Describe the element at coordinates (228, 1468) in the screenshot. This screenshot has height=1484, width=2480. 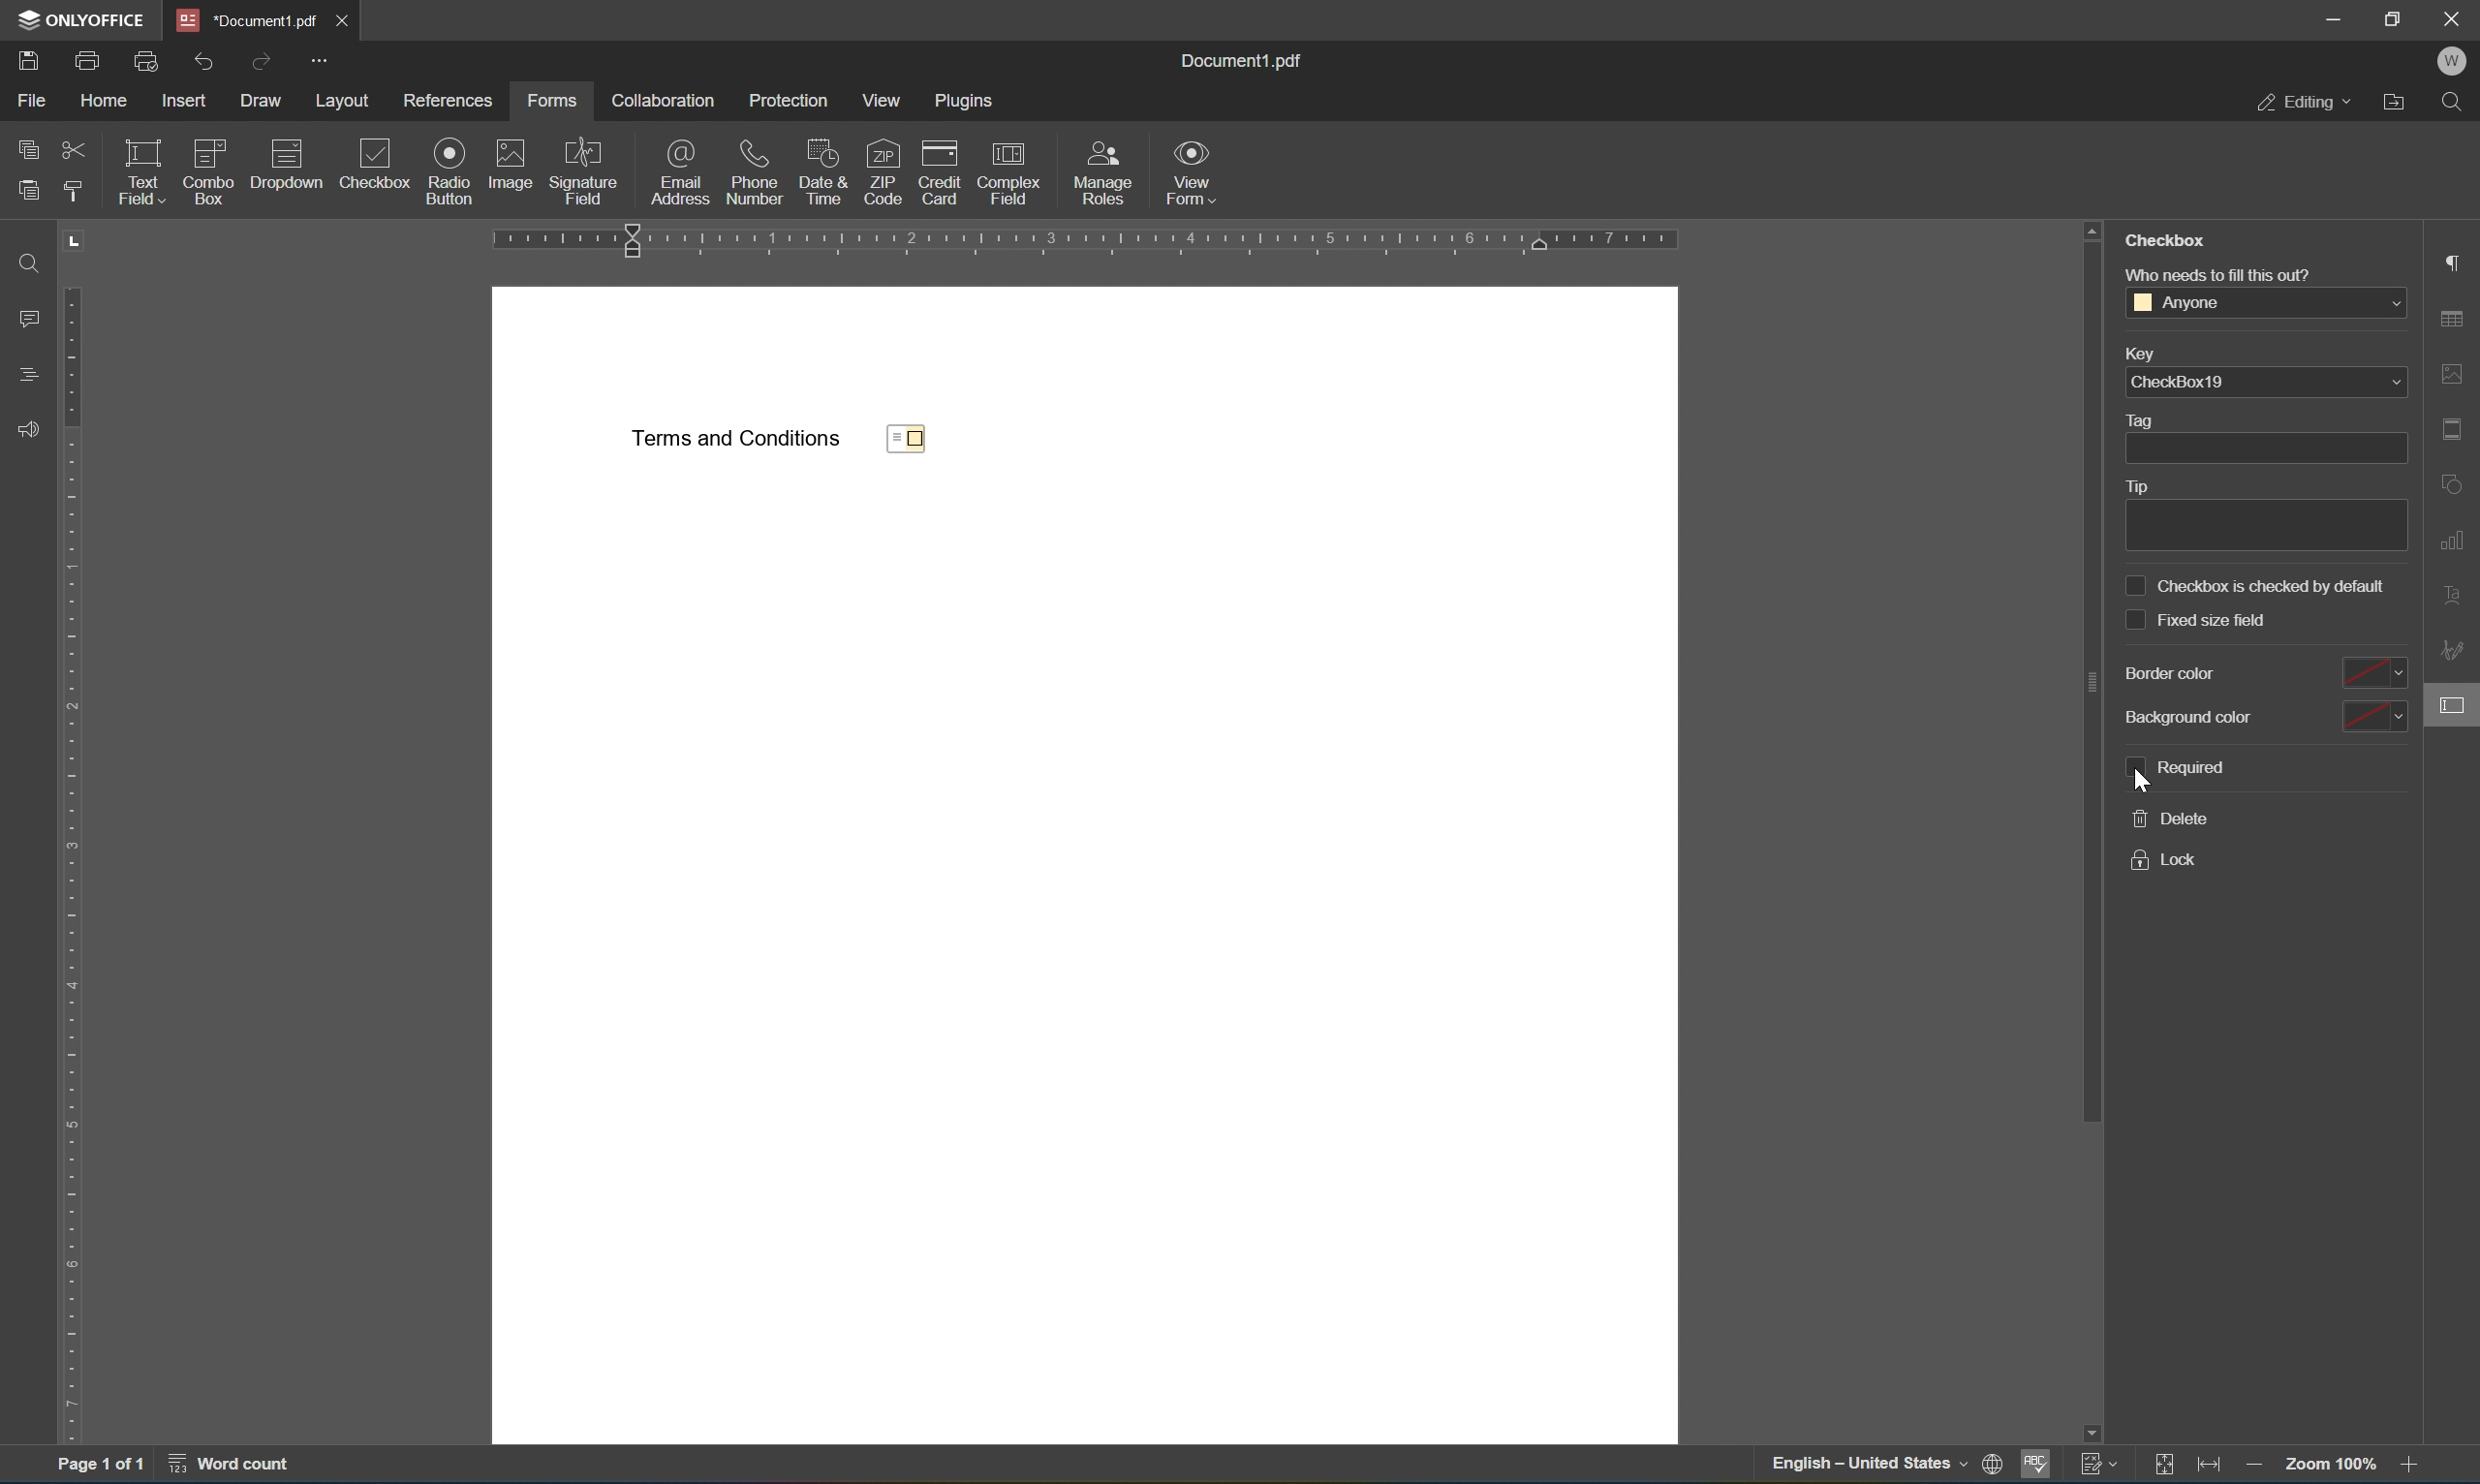
I see `word count` at that location.